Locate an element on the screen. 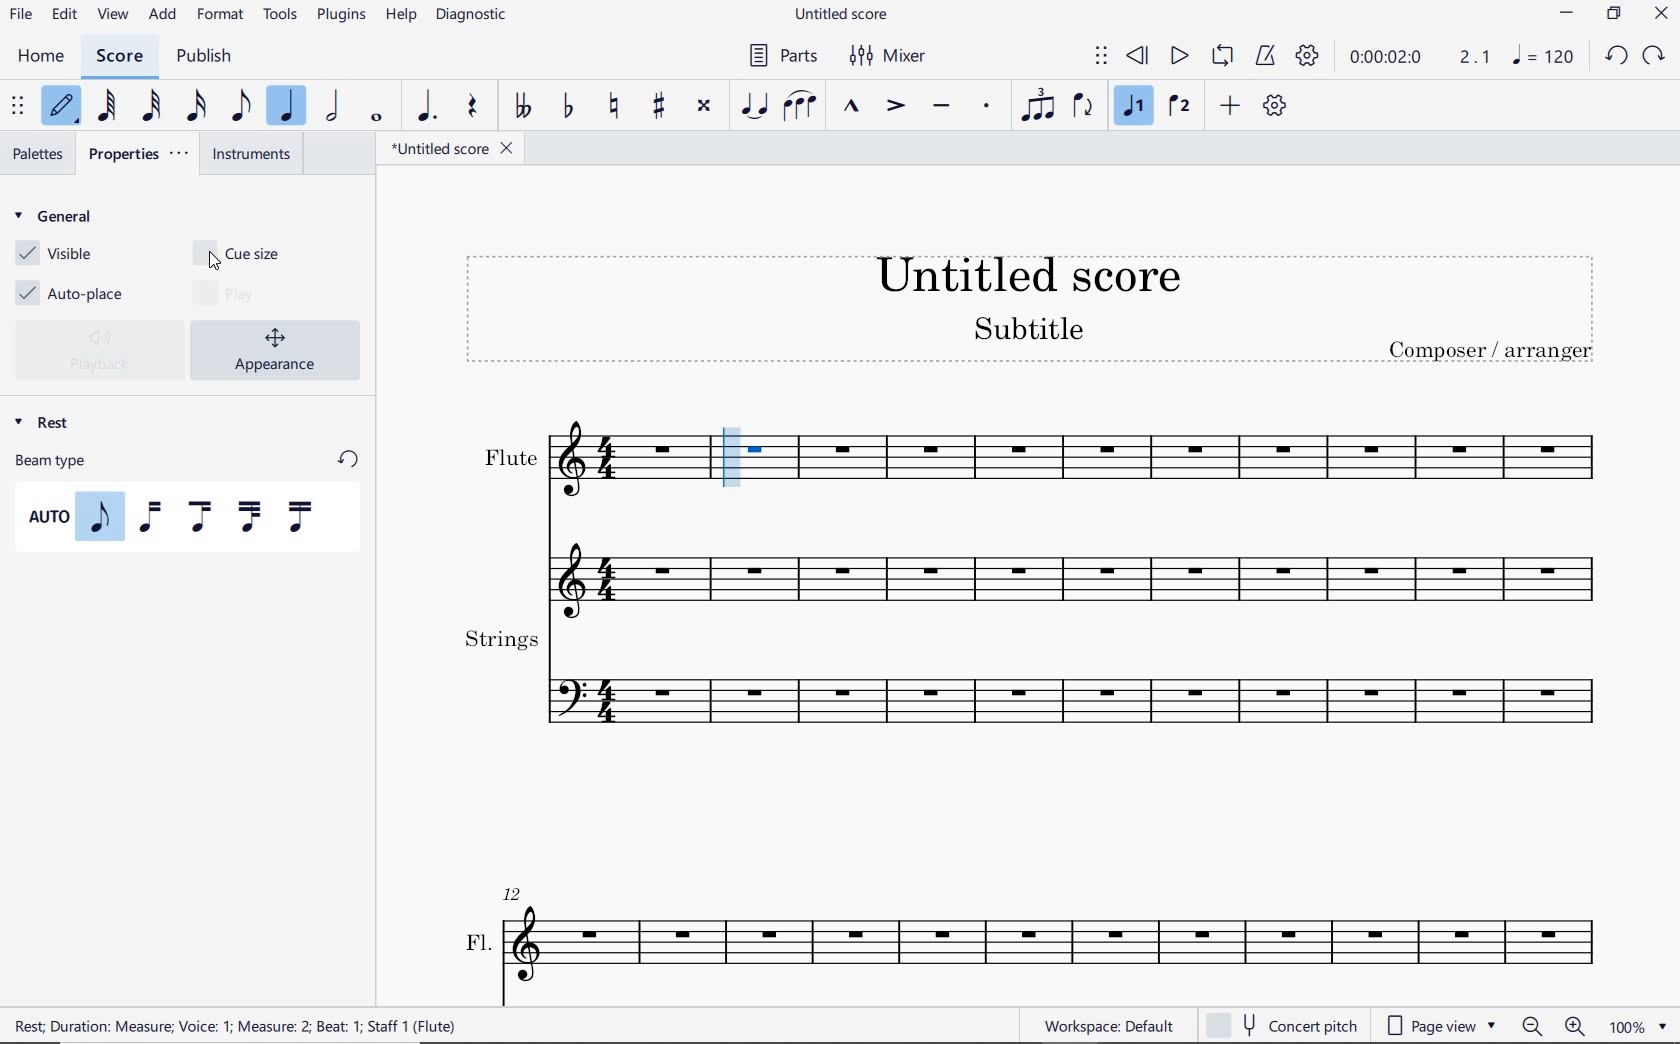  home is located at coordinates (42, 57).